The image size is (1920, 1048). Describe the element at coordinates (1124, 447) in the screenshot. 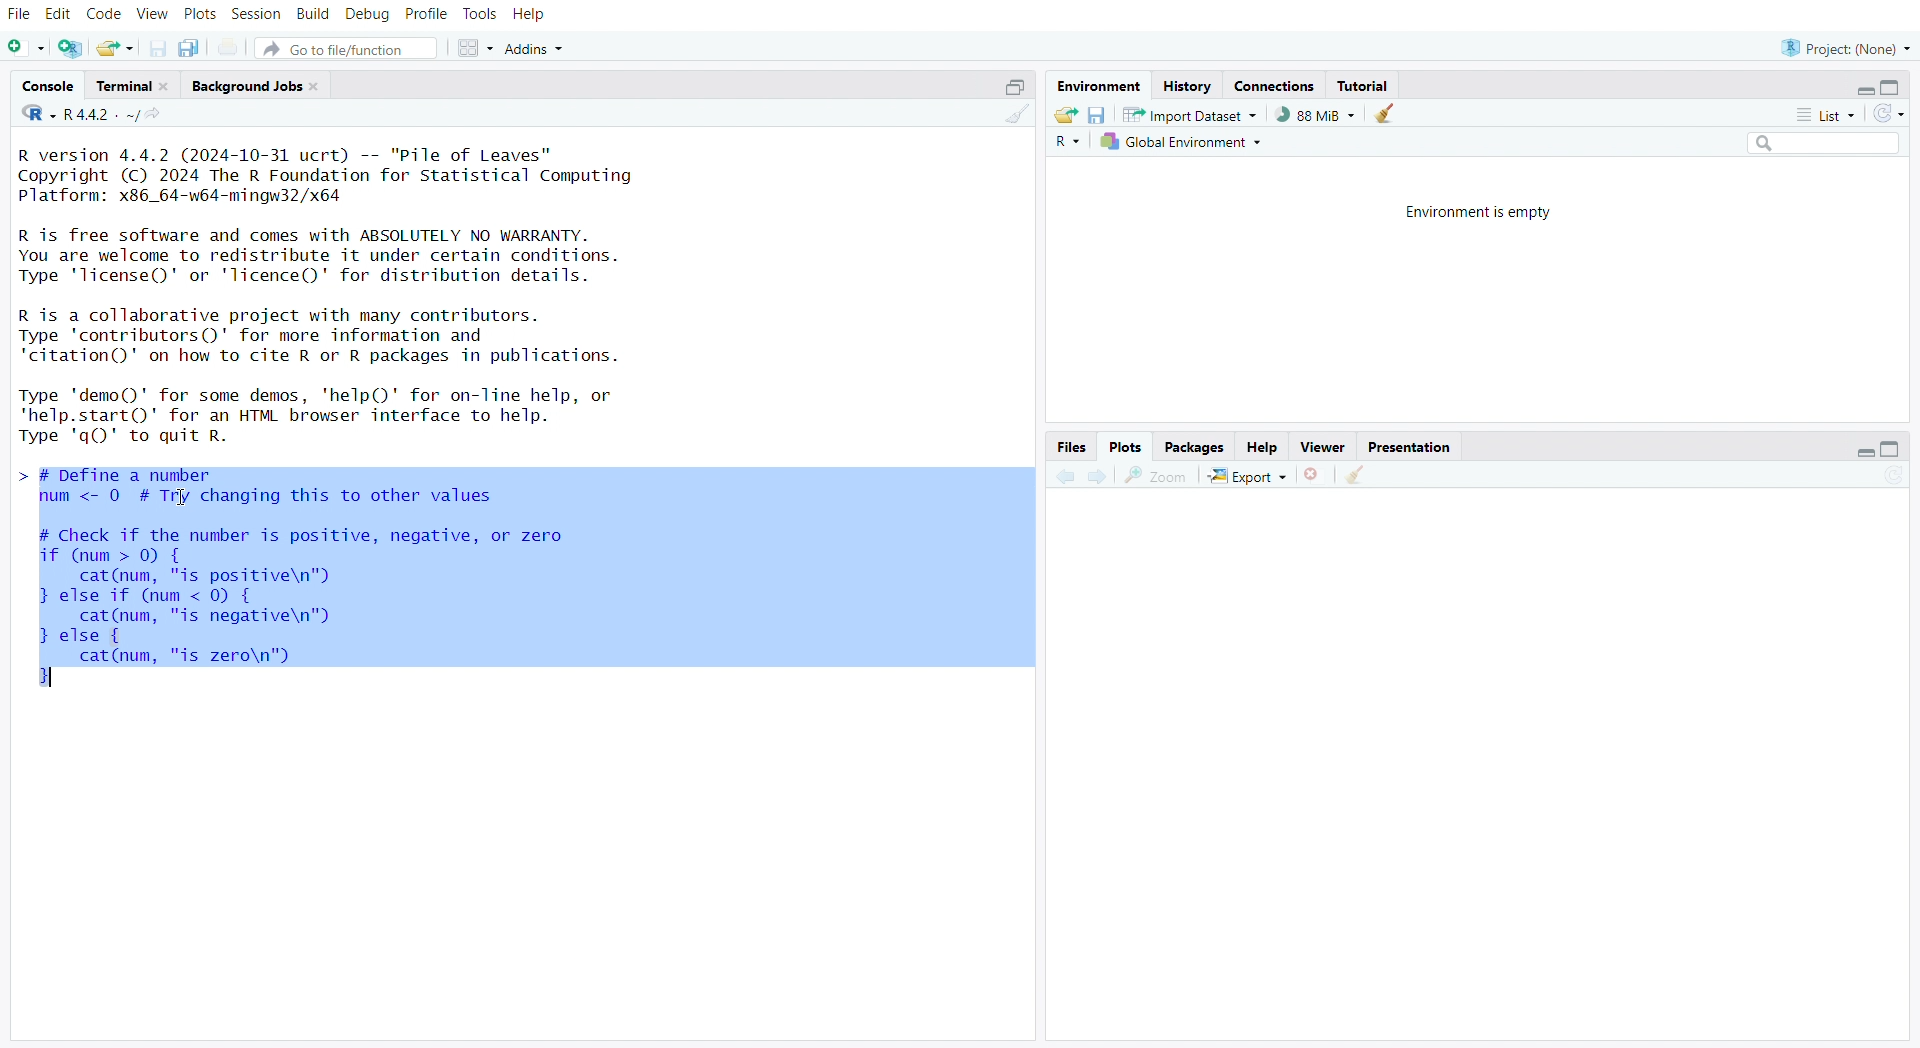

I see `plots` at that location.